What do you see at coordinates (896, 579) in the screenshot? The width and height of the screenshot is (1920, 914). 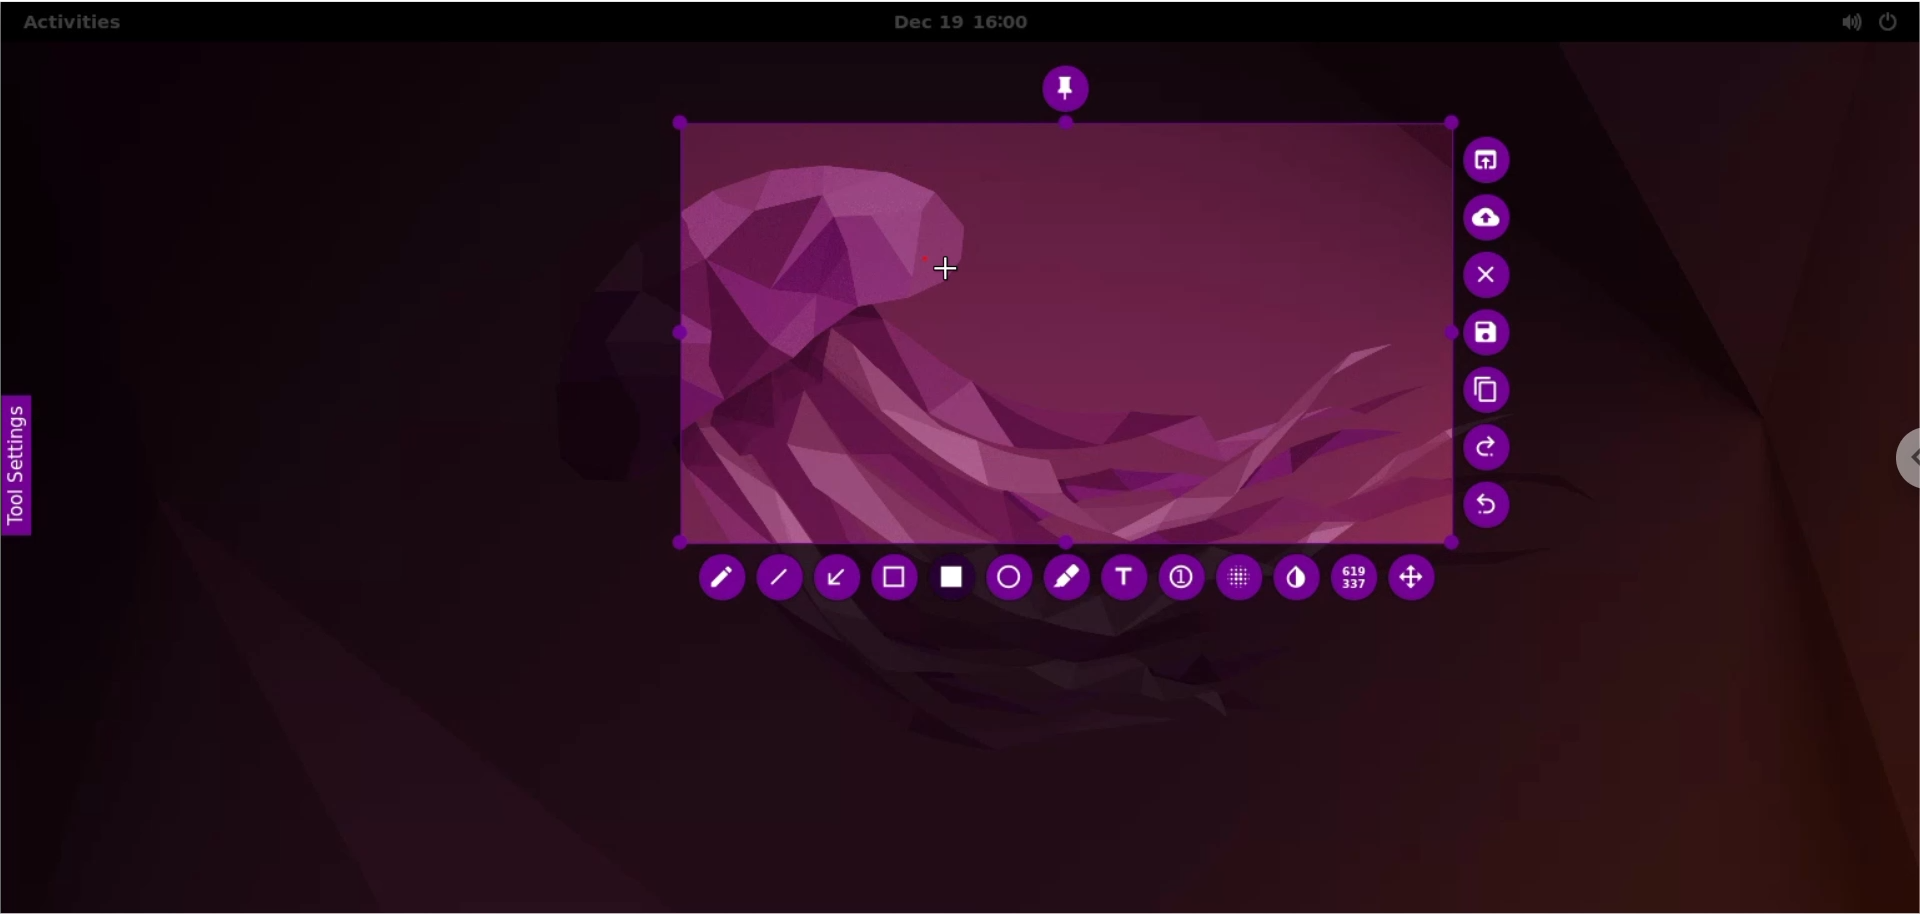 I see `retangle tool` at bounding box center [896, 579].